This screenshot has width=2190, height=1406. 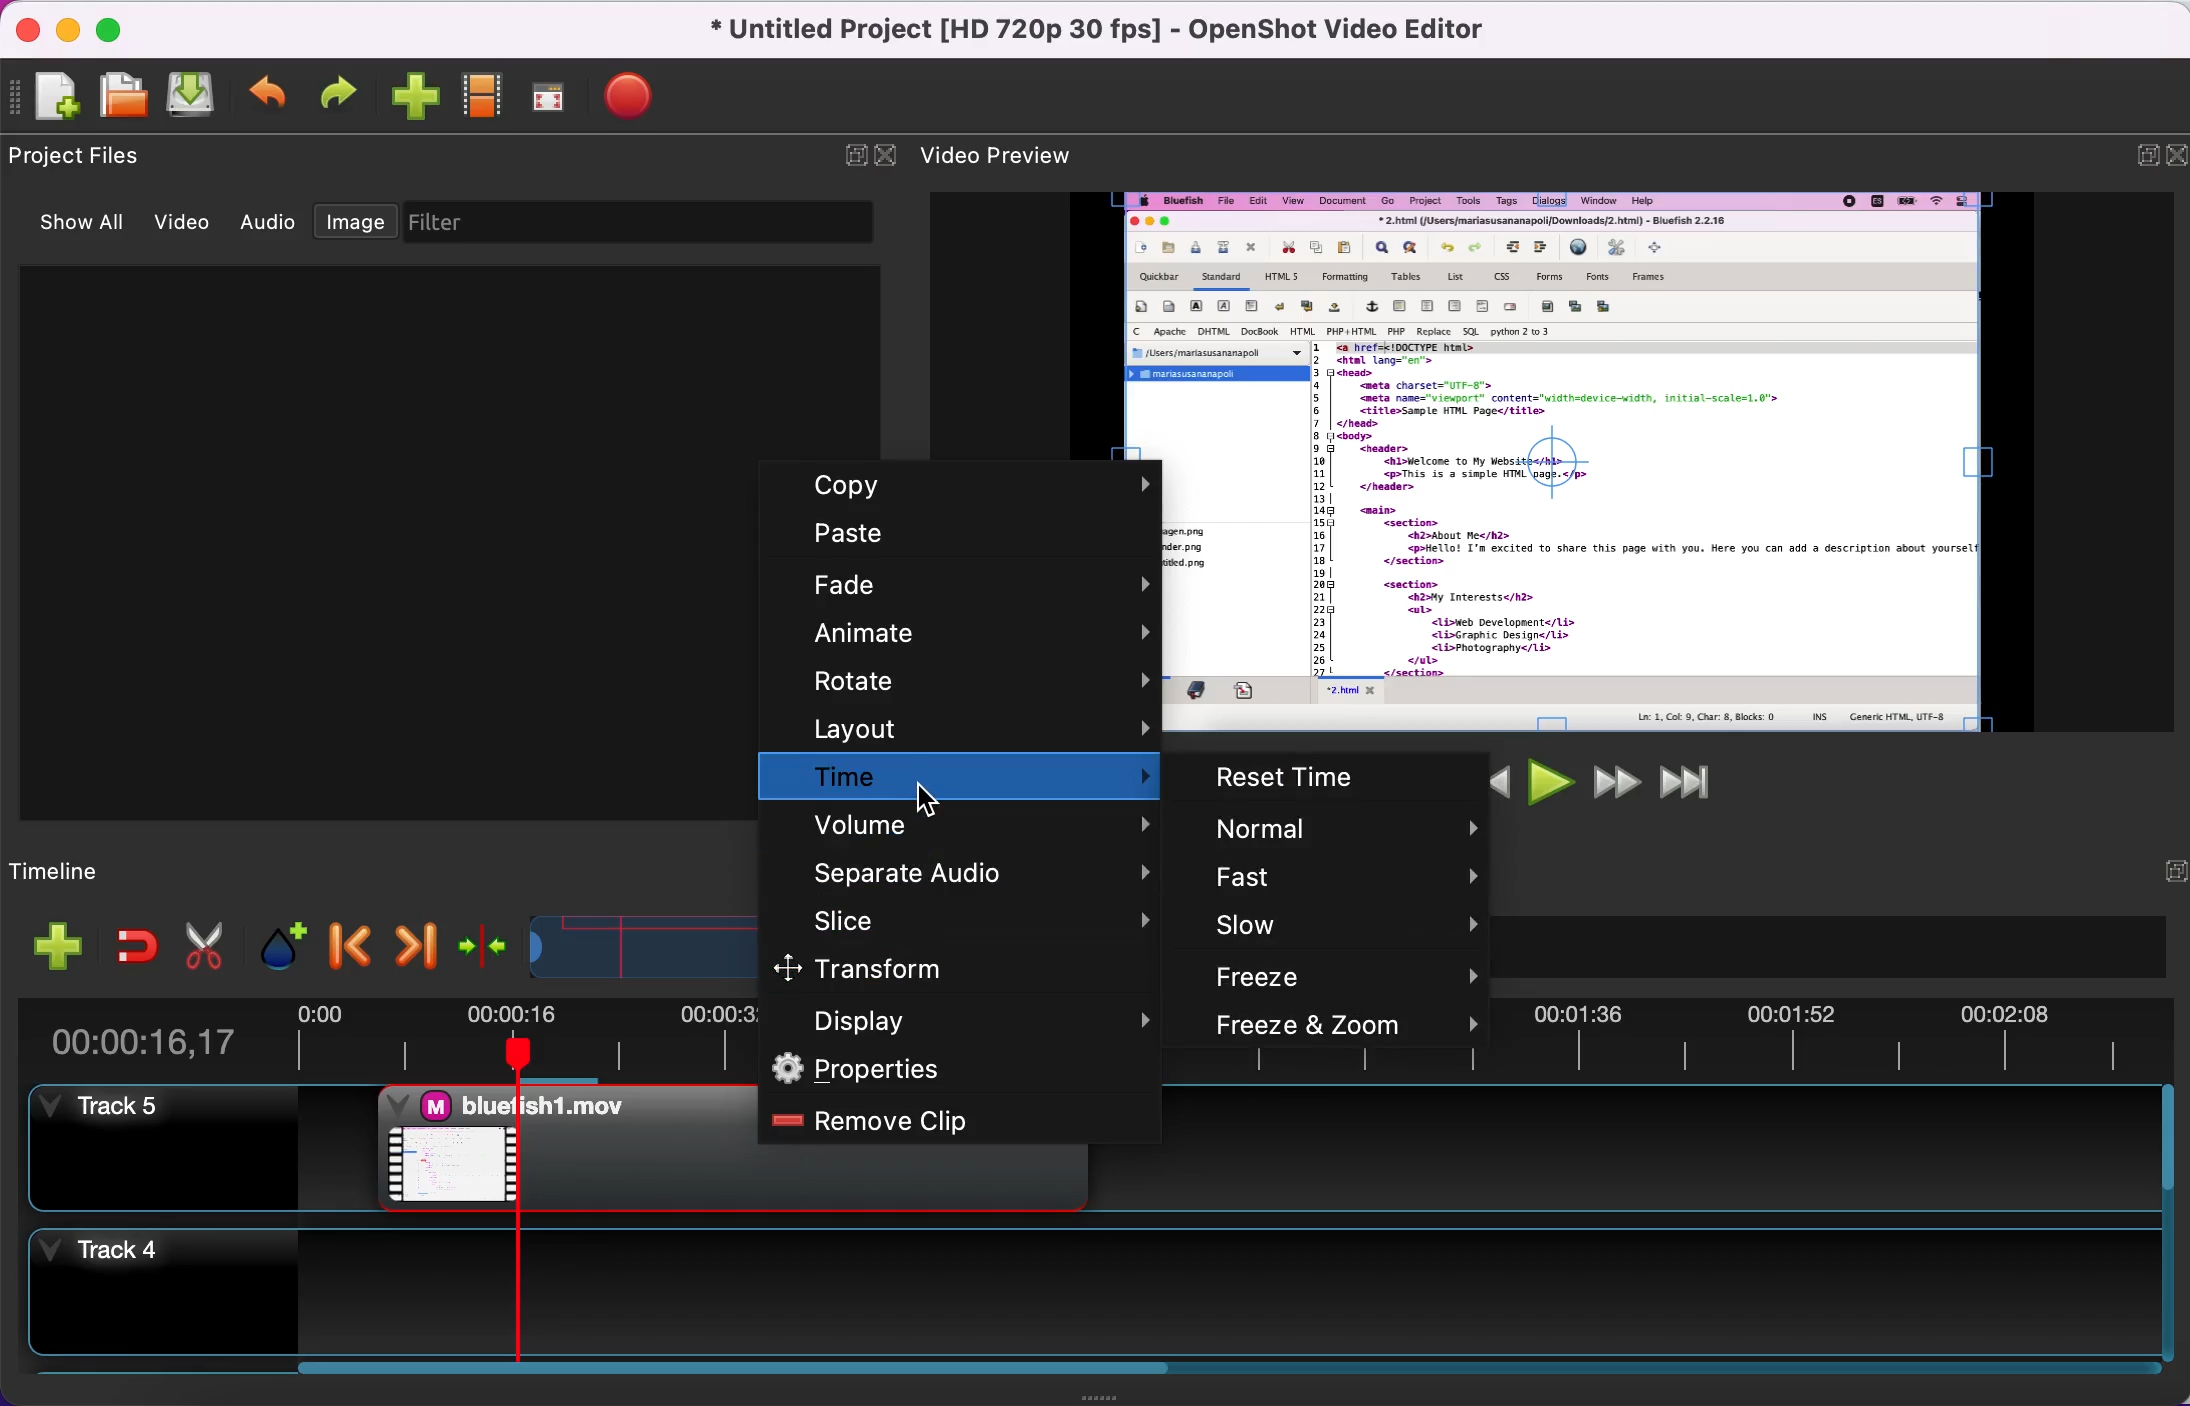 What do you see at coordinates (1351, 973) in the screenshot?
I see `freeze` at bounding box center [1351, 973].